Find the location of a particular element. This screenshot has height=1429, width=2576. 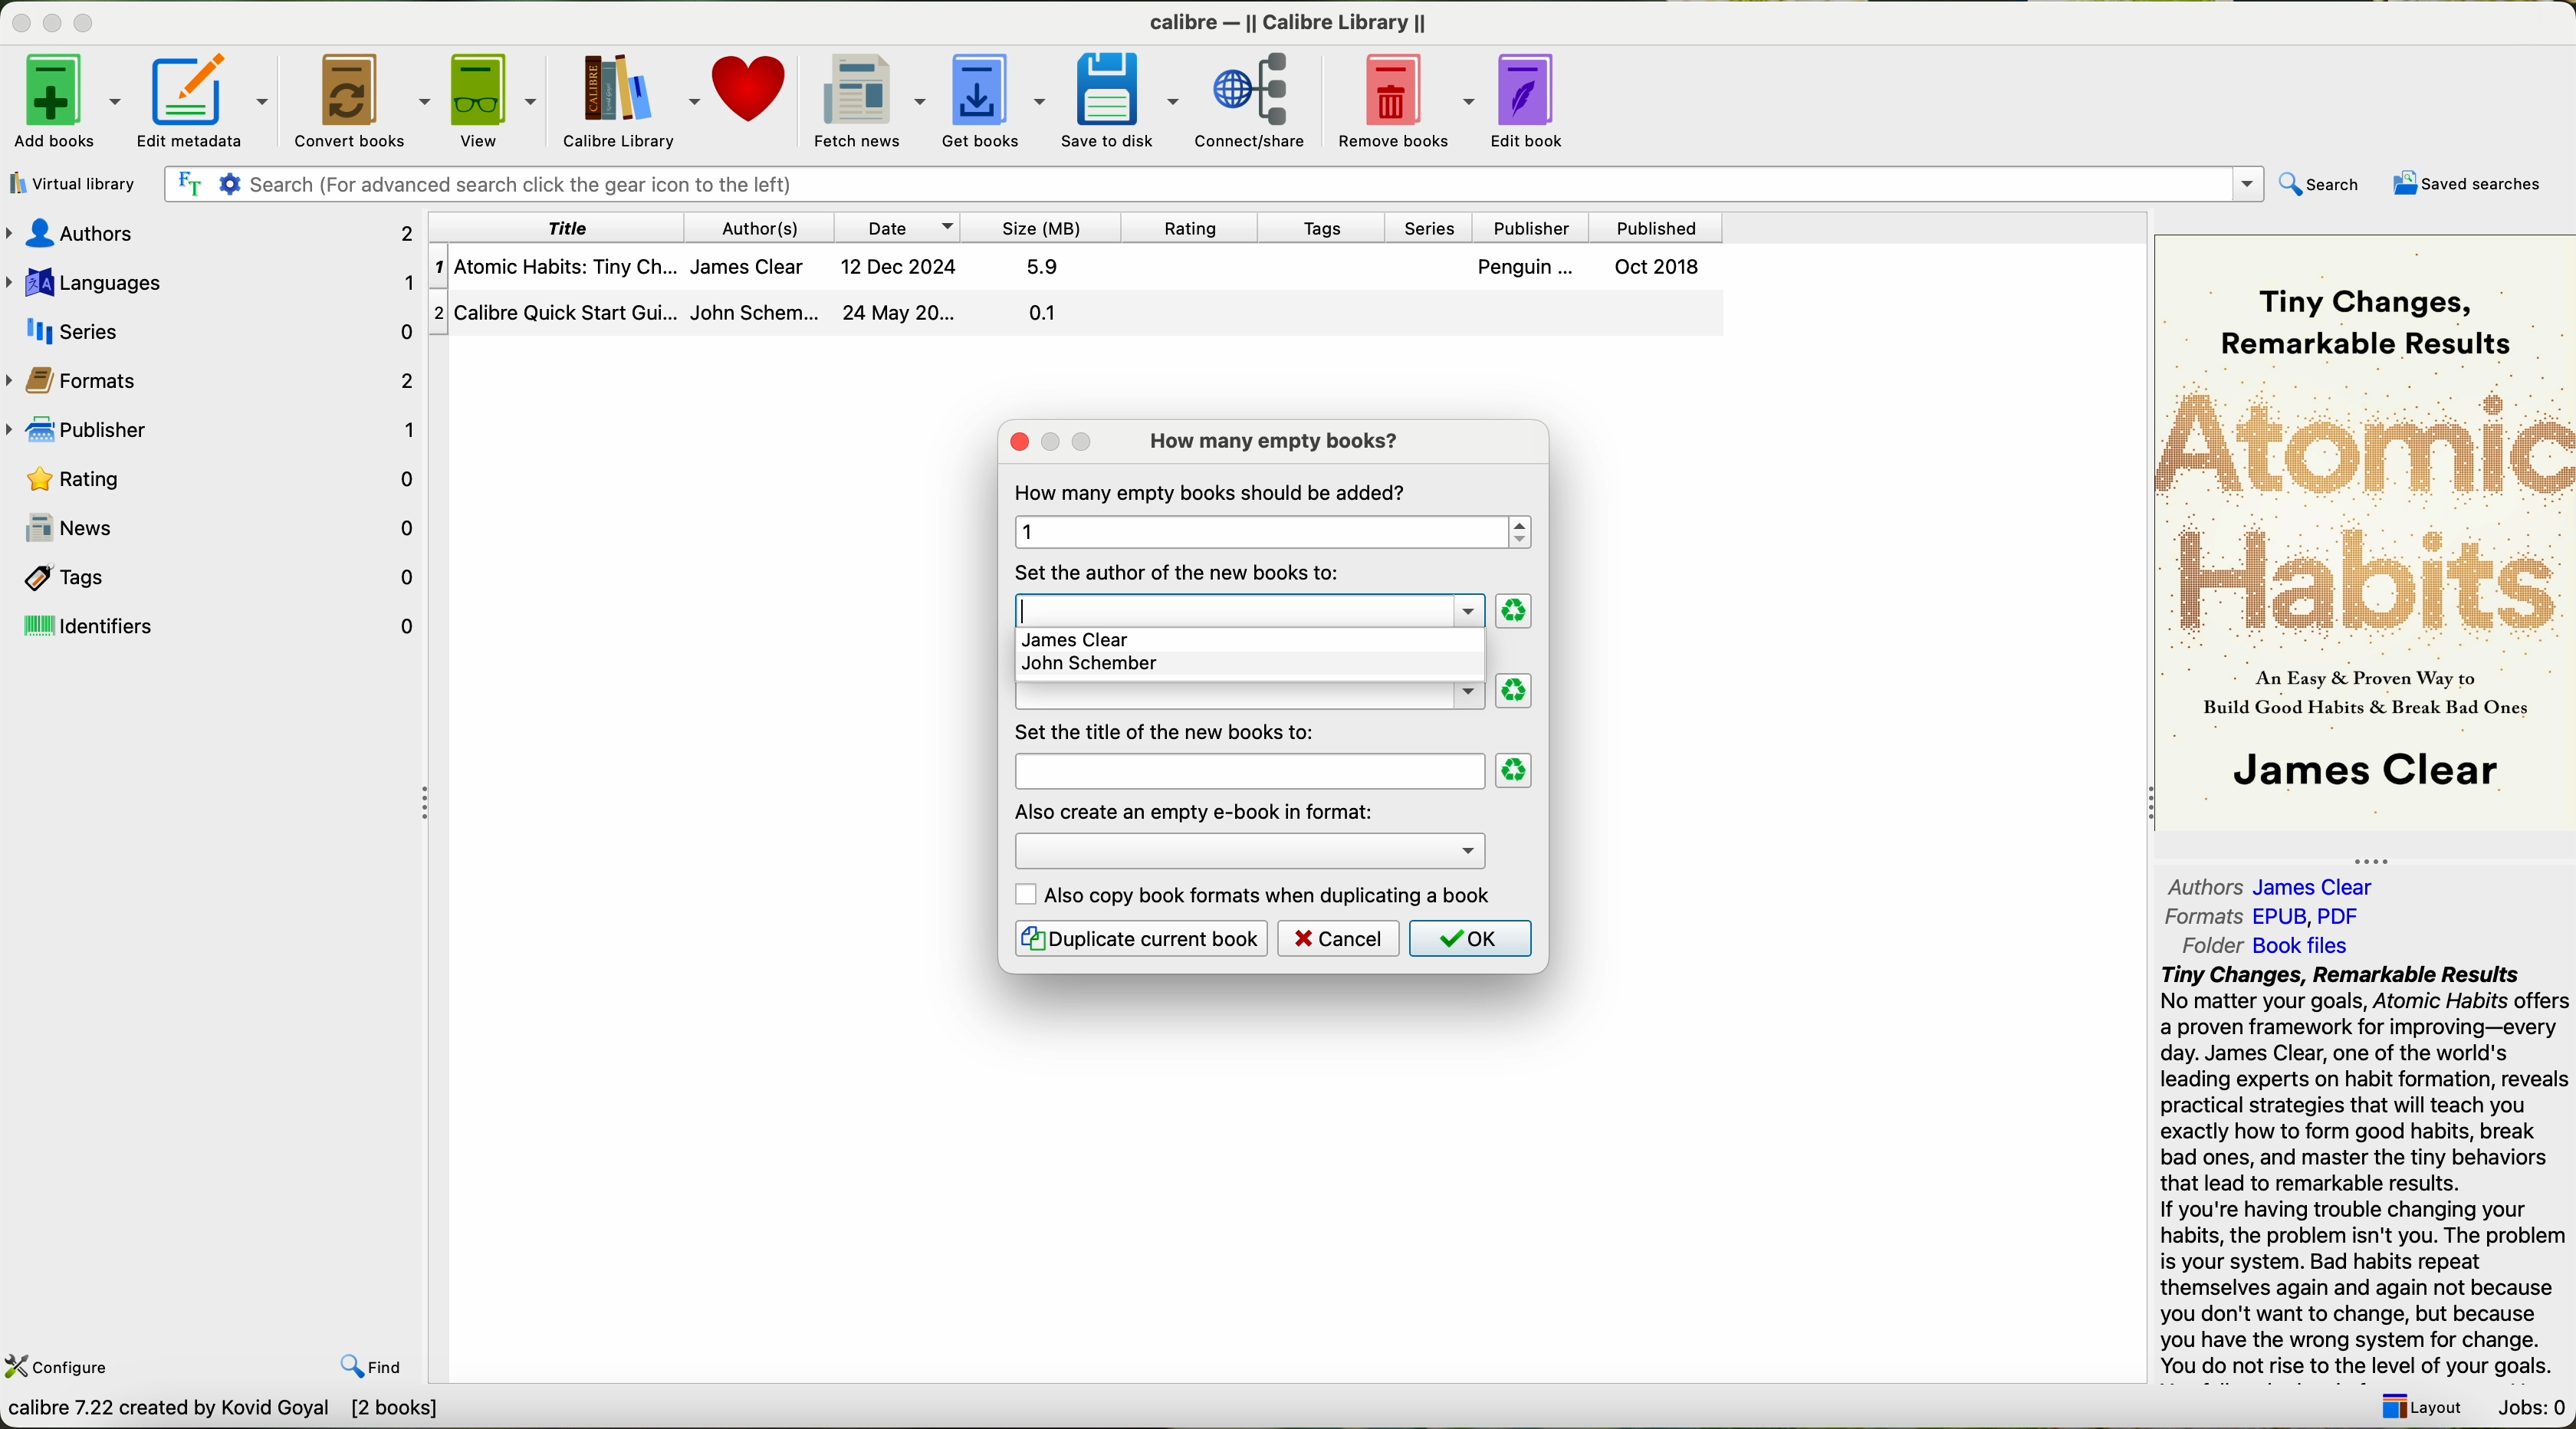

maximize is located at coordinates (1083, 443).